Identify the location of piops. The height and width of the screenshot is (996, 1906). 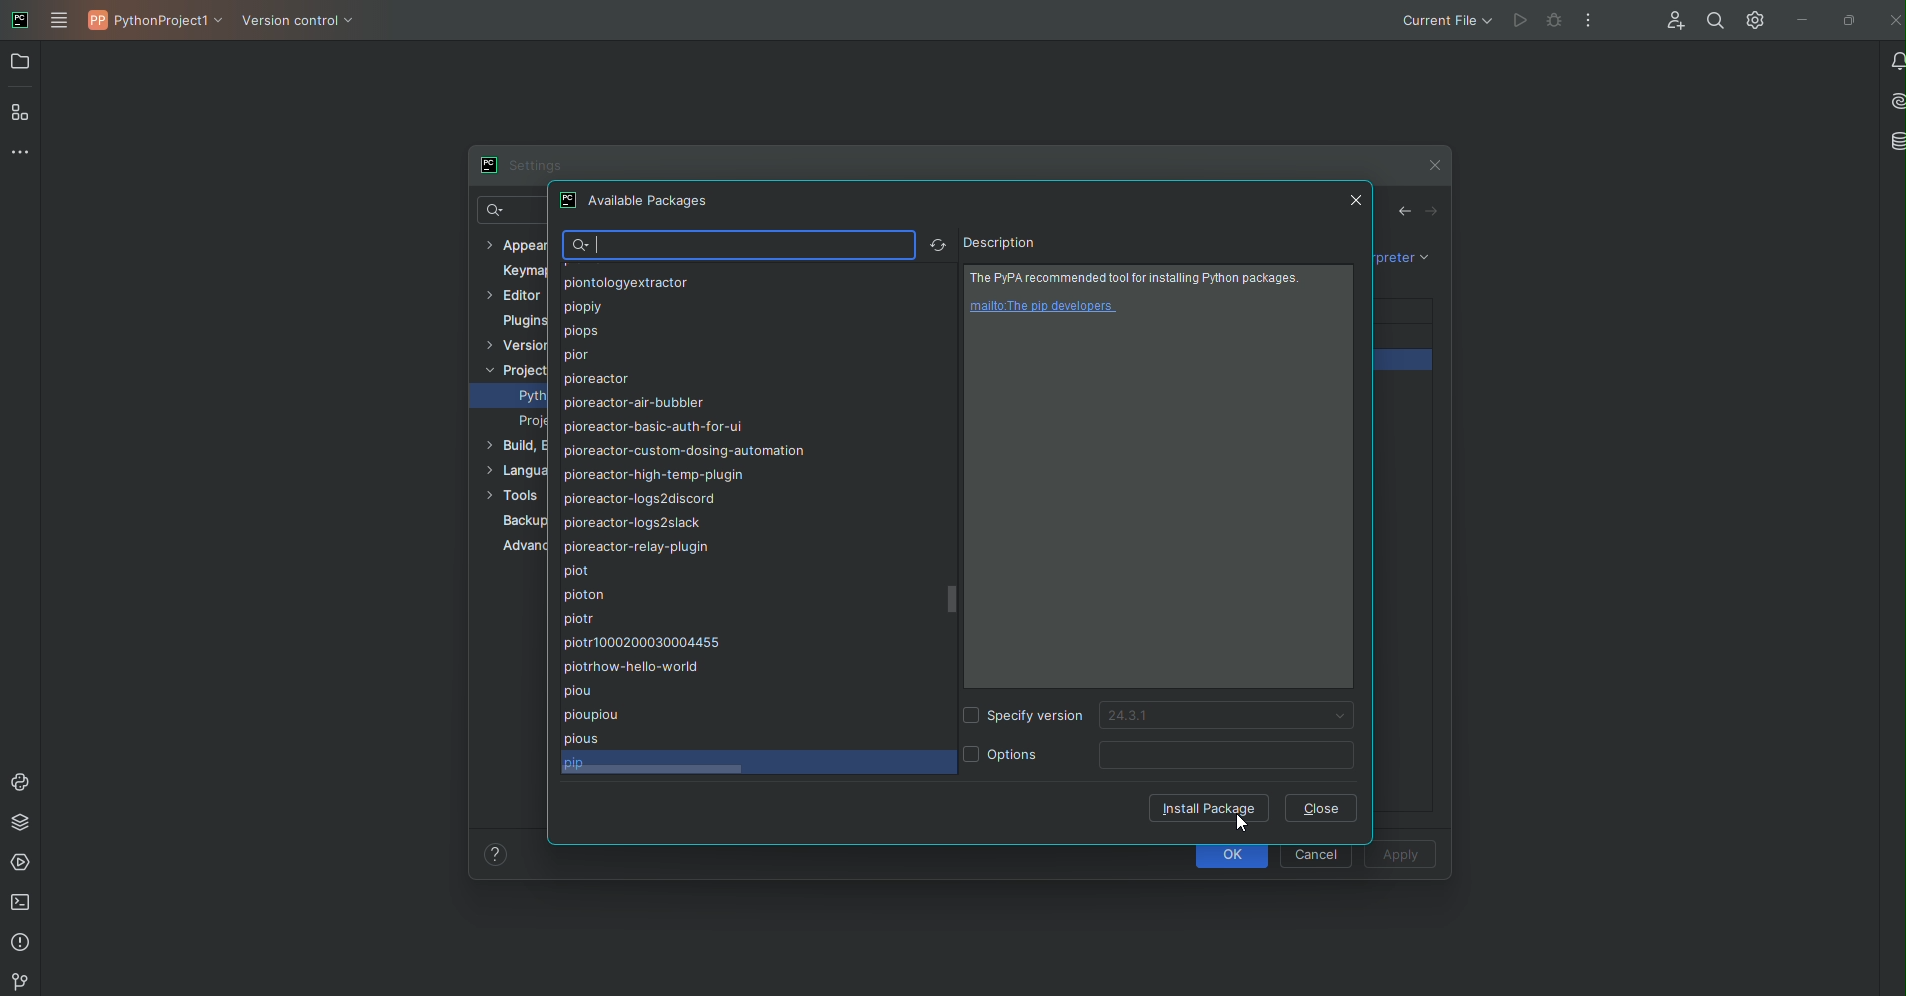
(581, 330).